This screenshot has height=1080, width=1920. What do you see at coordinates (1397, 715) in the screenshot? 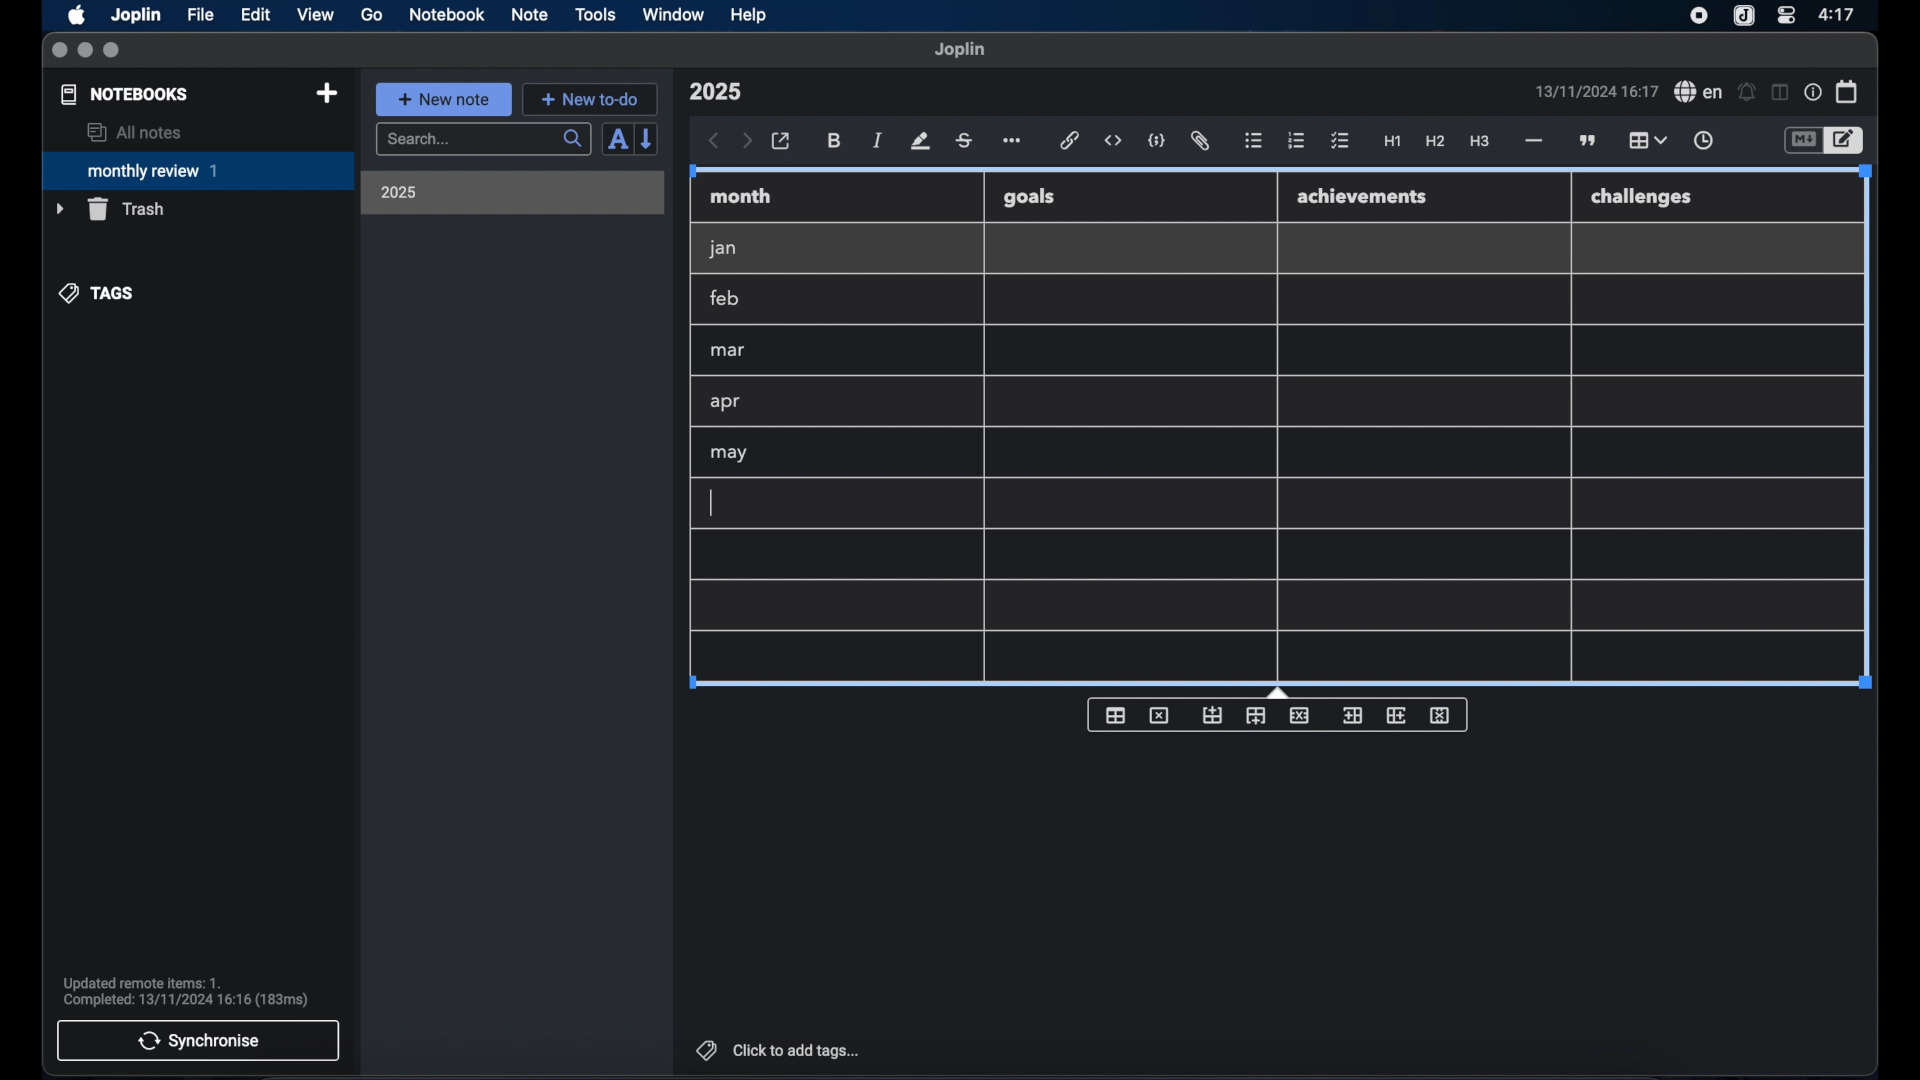
I see `insert column after` at bounding box center [1397, 715].